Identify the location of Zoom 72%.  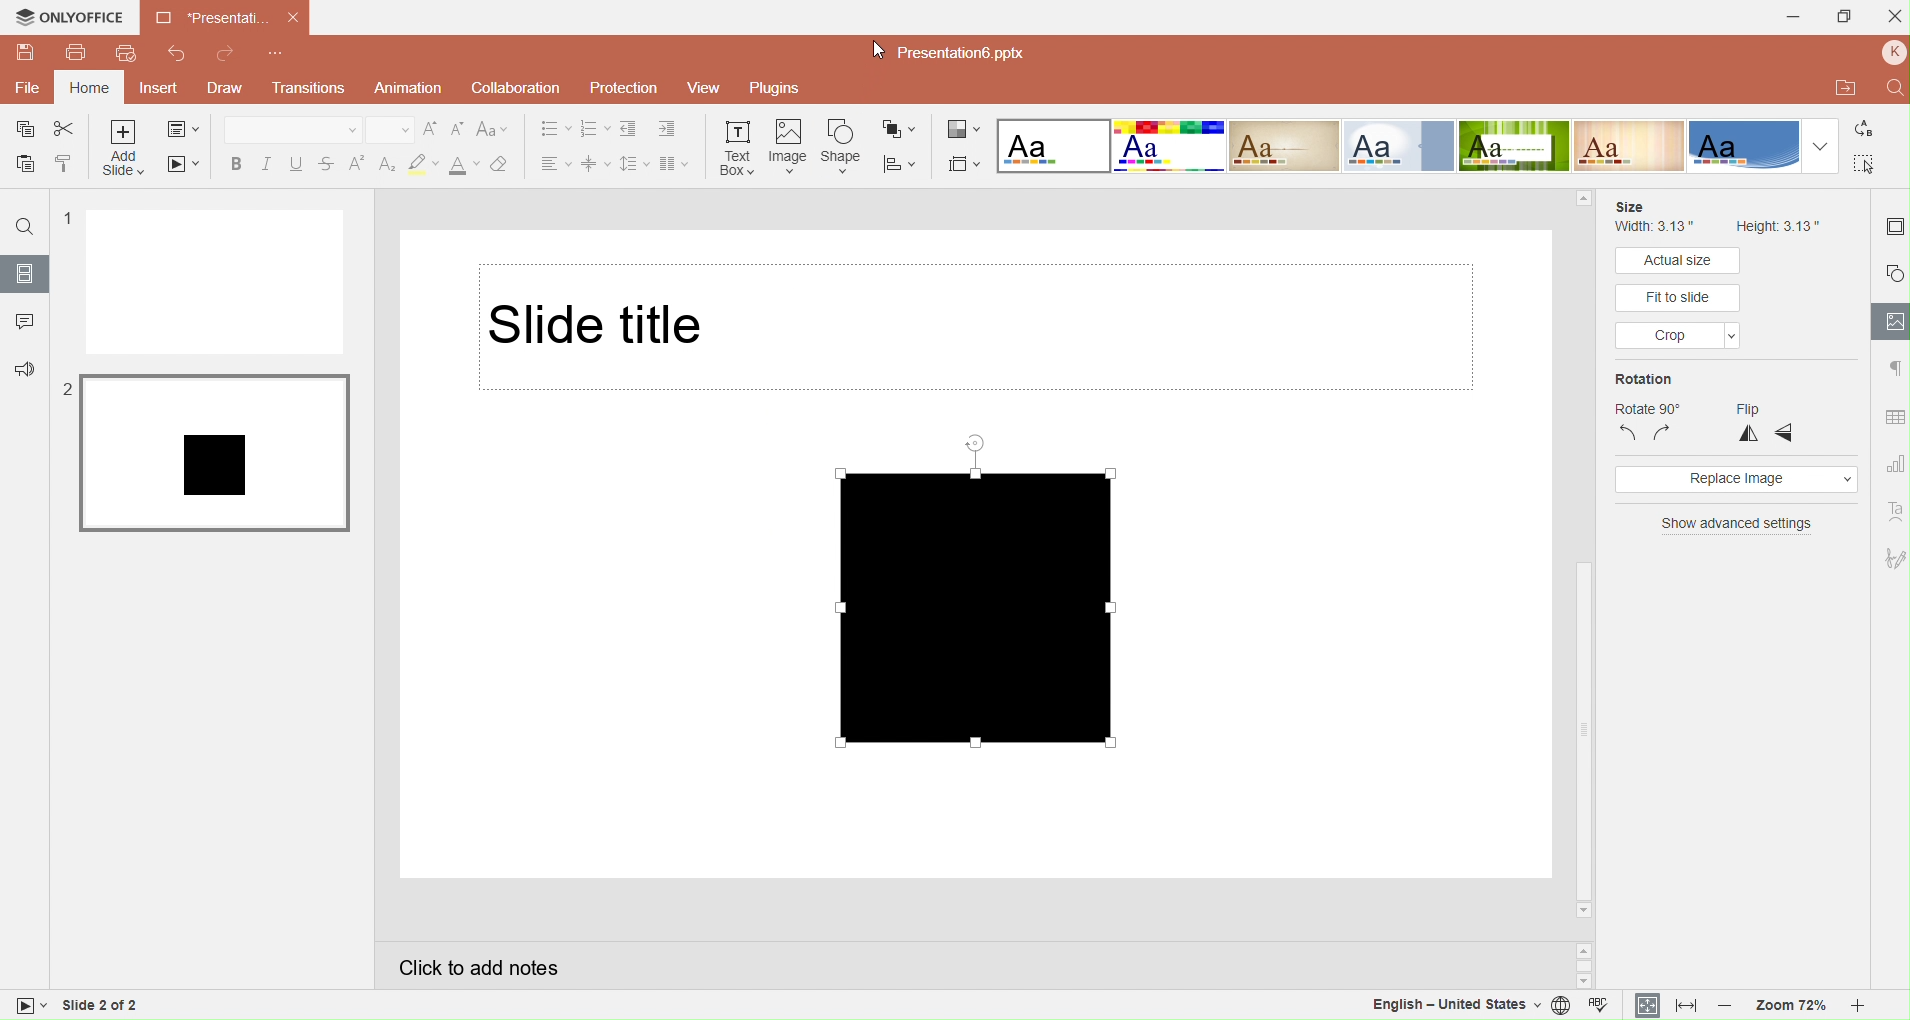
(1793, 1006).